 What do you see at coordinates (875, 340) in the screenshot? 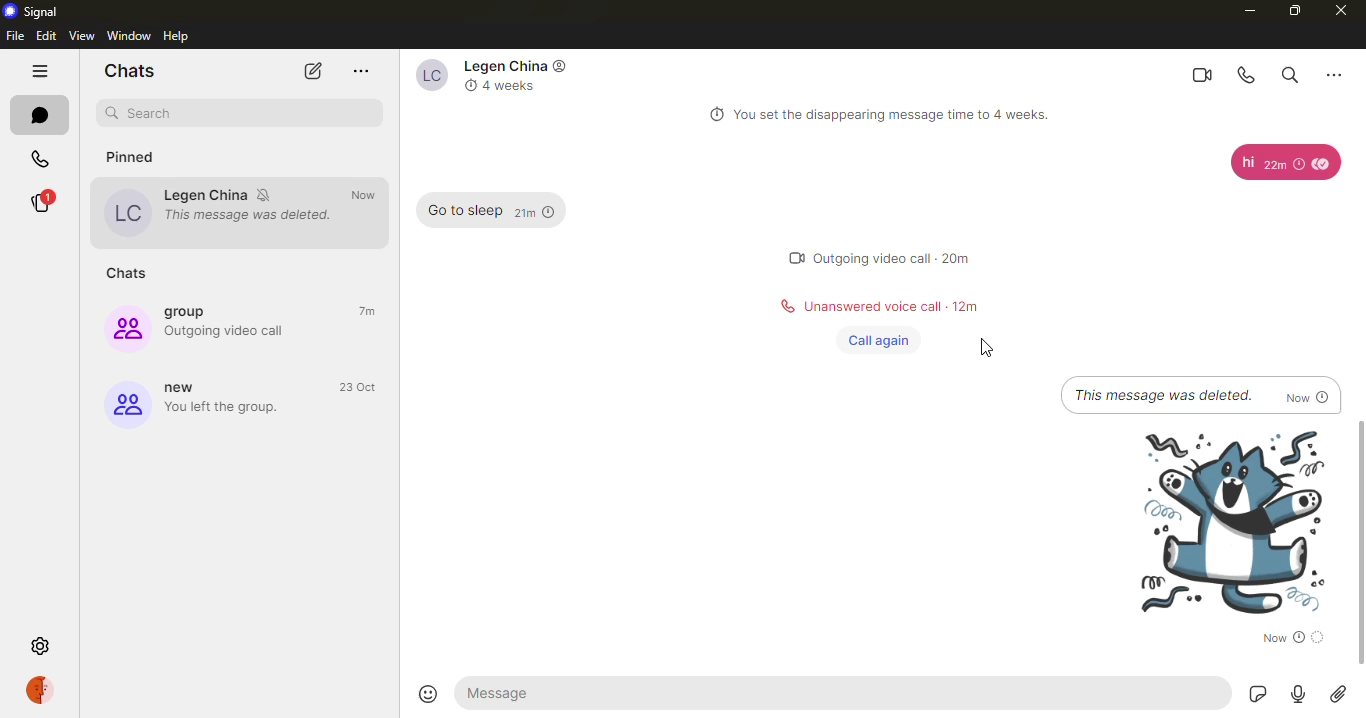
I see `Call again` at bounding box center [875, 340].